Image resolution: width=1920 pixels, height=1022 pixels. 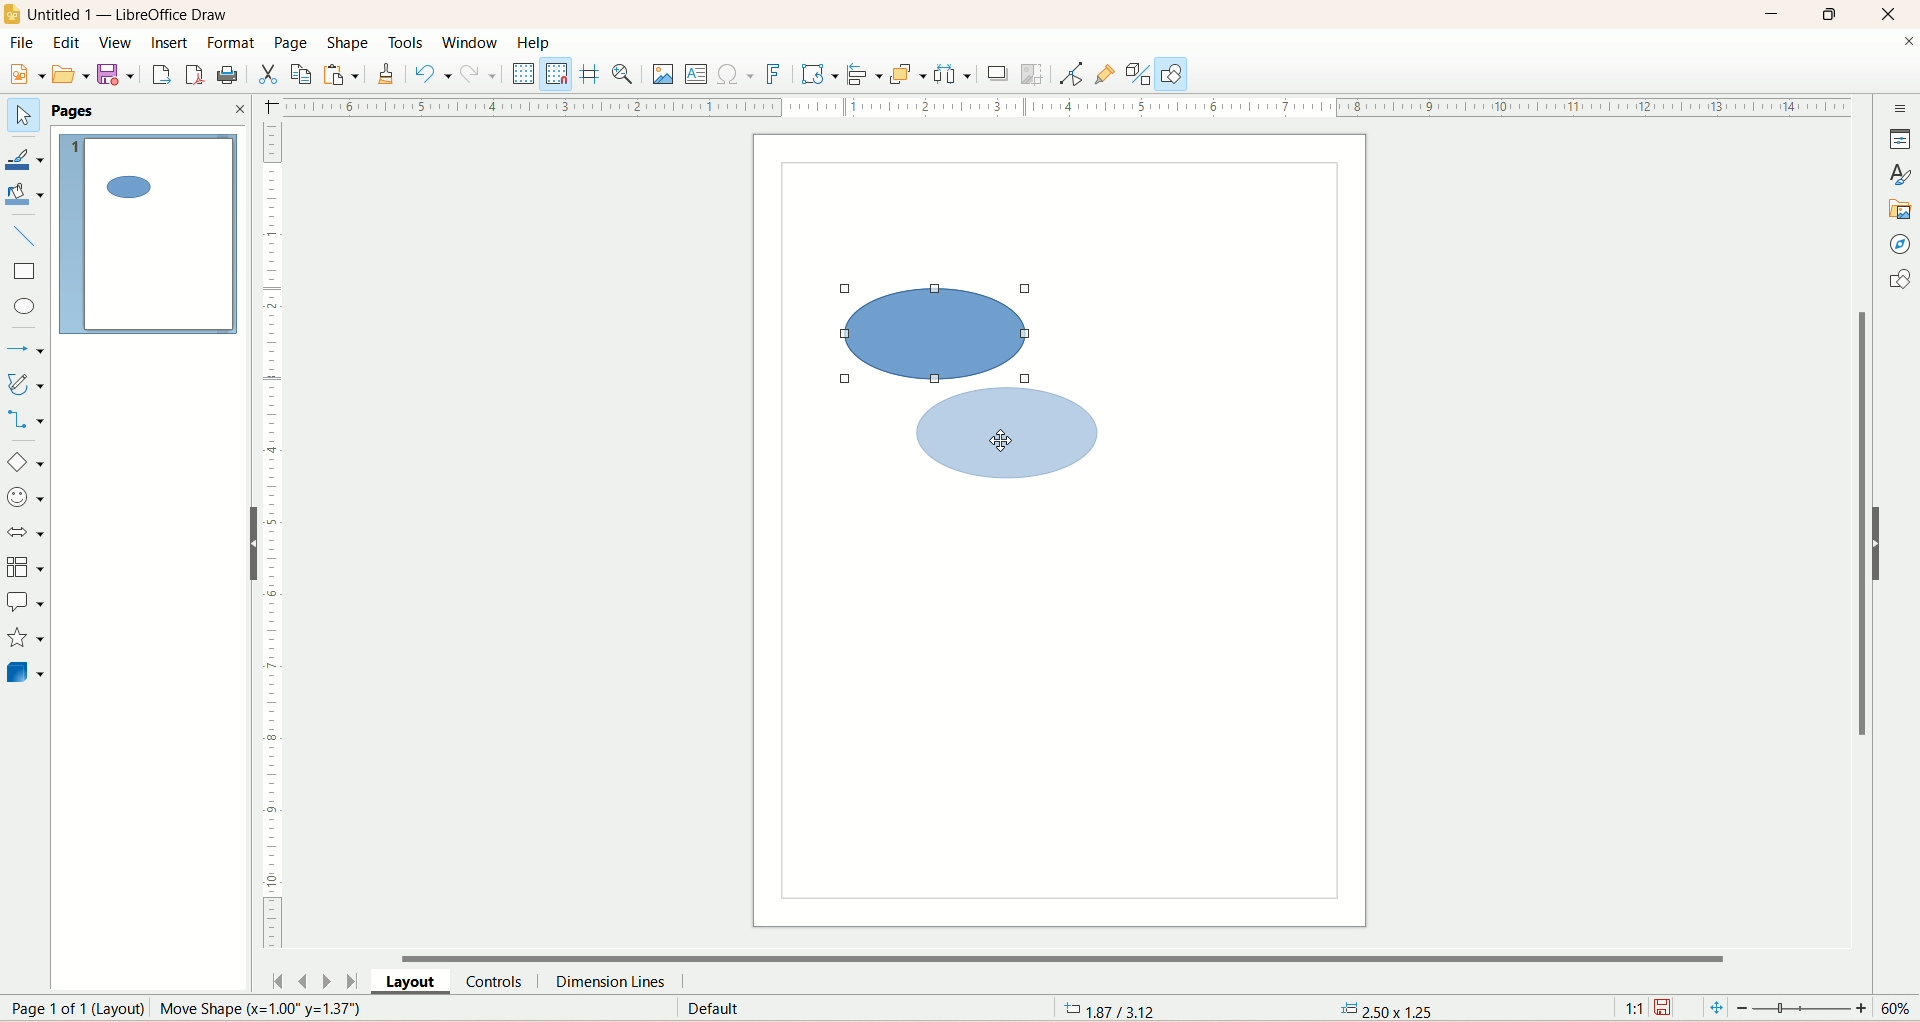 What do you see at coordinates (131, 13) in the screenshot?
I see `title` at bounding box center [131, 13].